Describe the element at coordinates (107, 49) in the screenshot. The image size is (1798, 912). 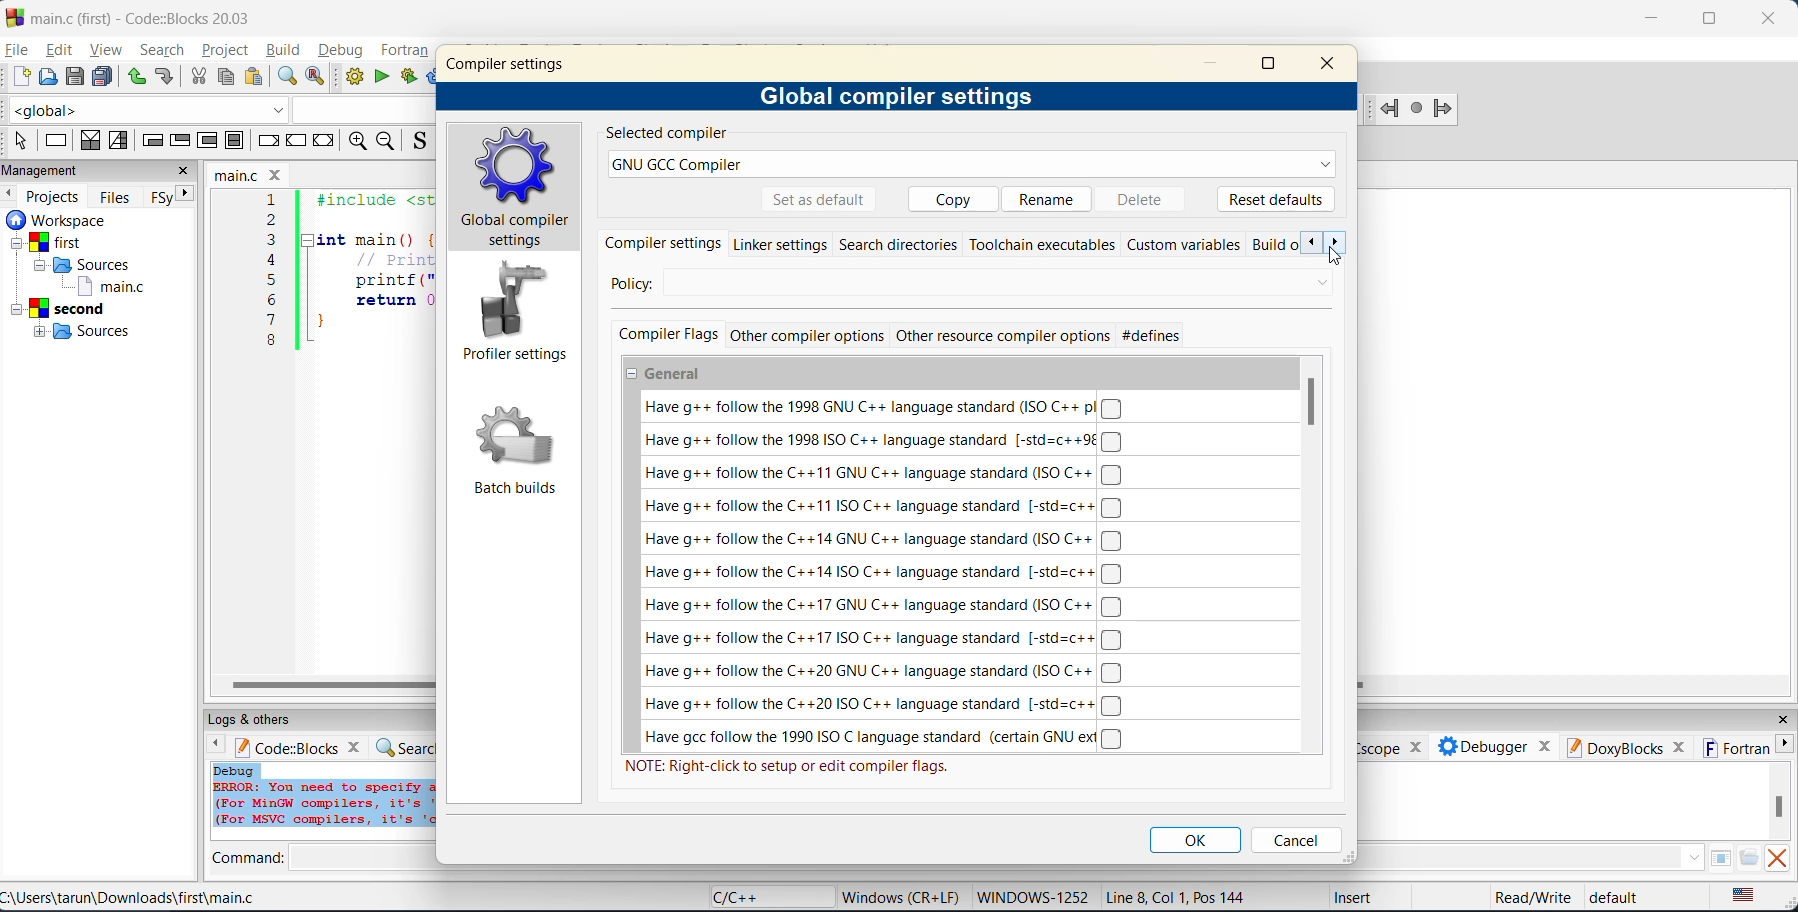
I see `view` at that location.